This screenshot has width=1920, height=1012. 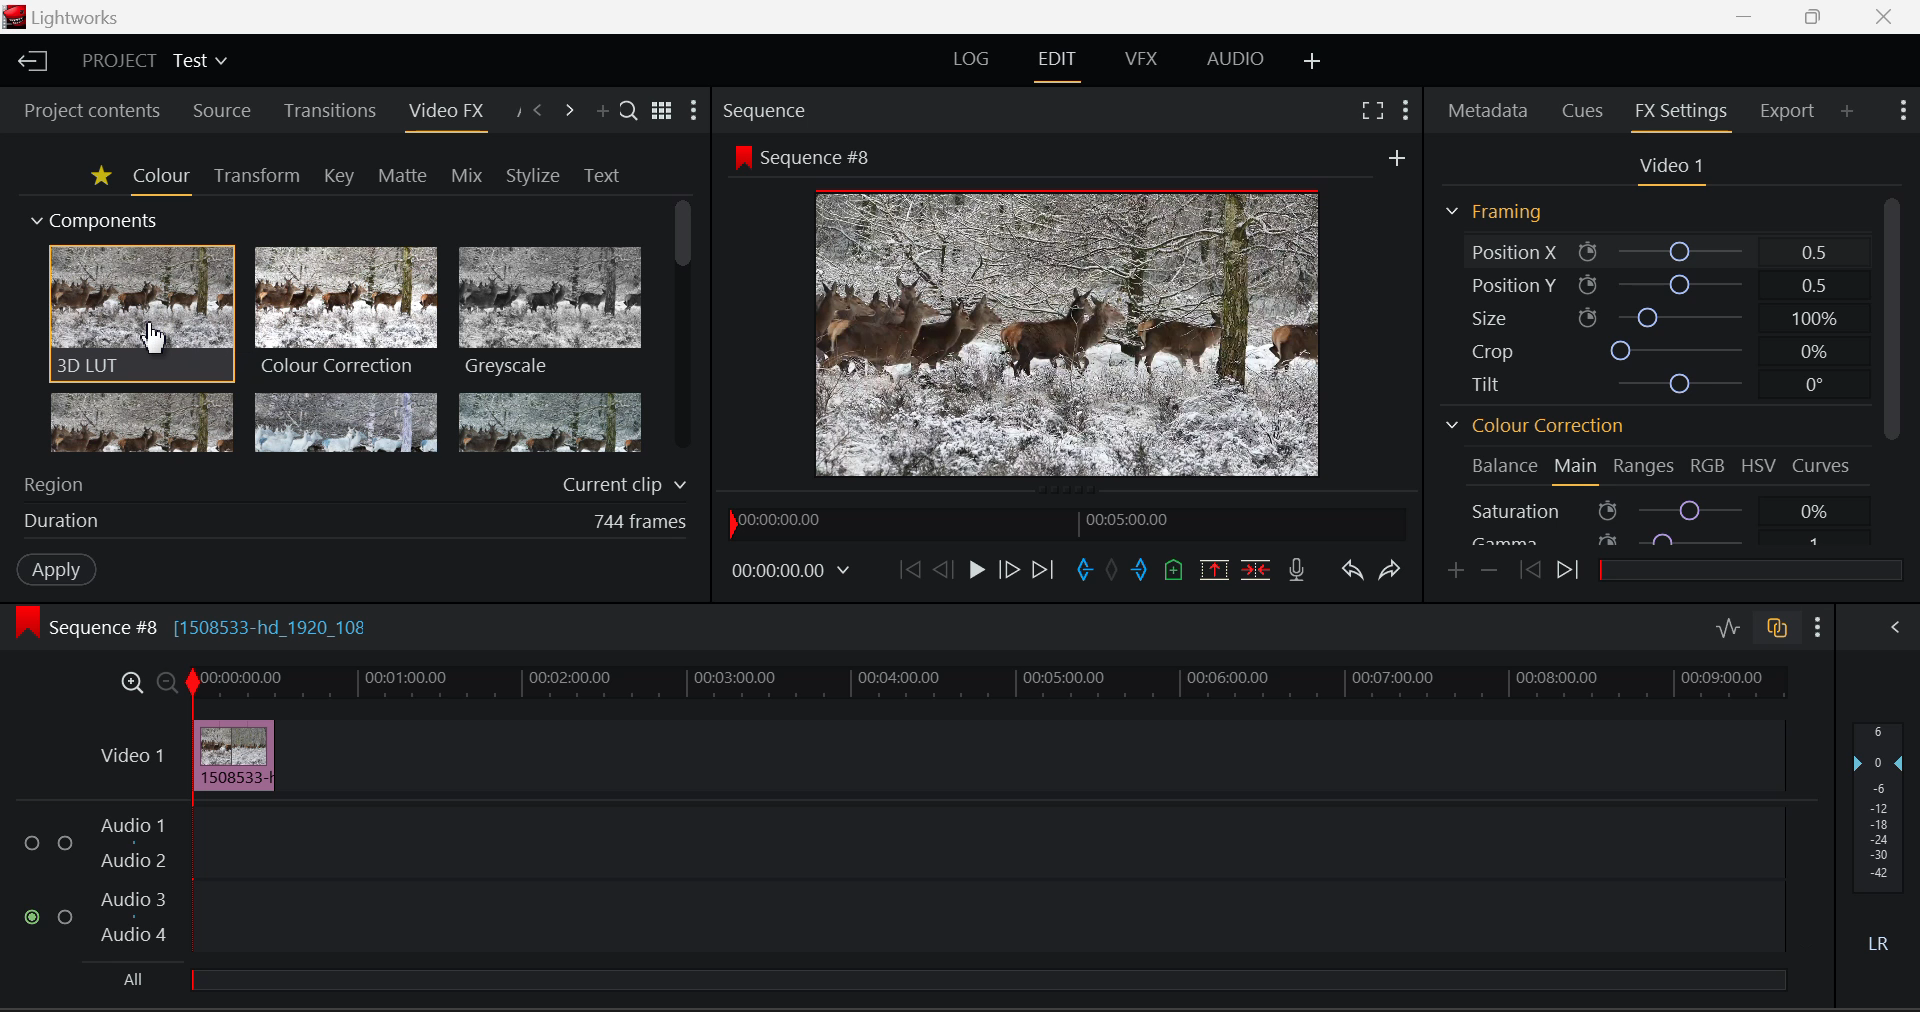 What do you see at coordinates (91, 113) in the screenshot?
I see `Project contents` at bounding box center [91, 113].